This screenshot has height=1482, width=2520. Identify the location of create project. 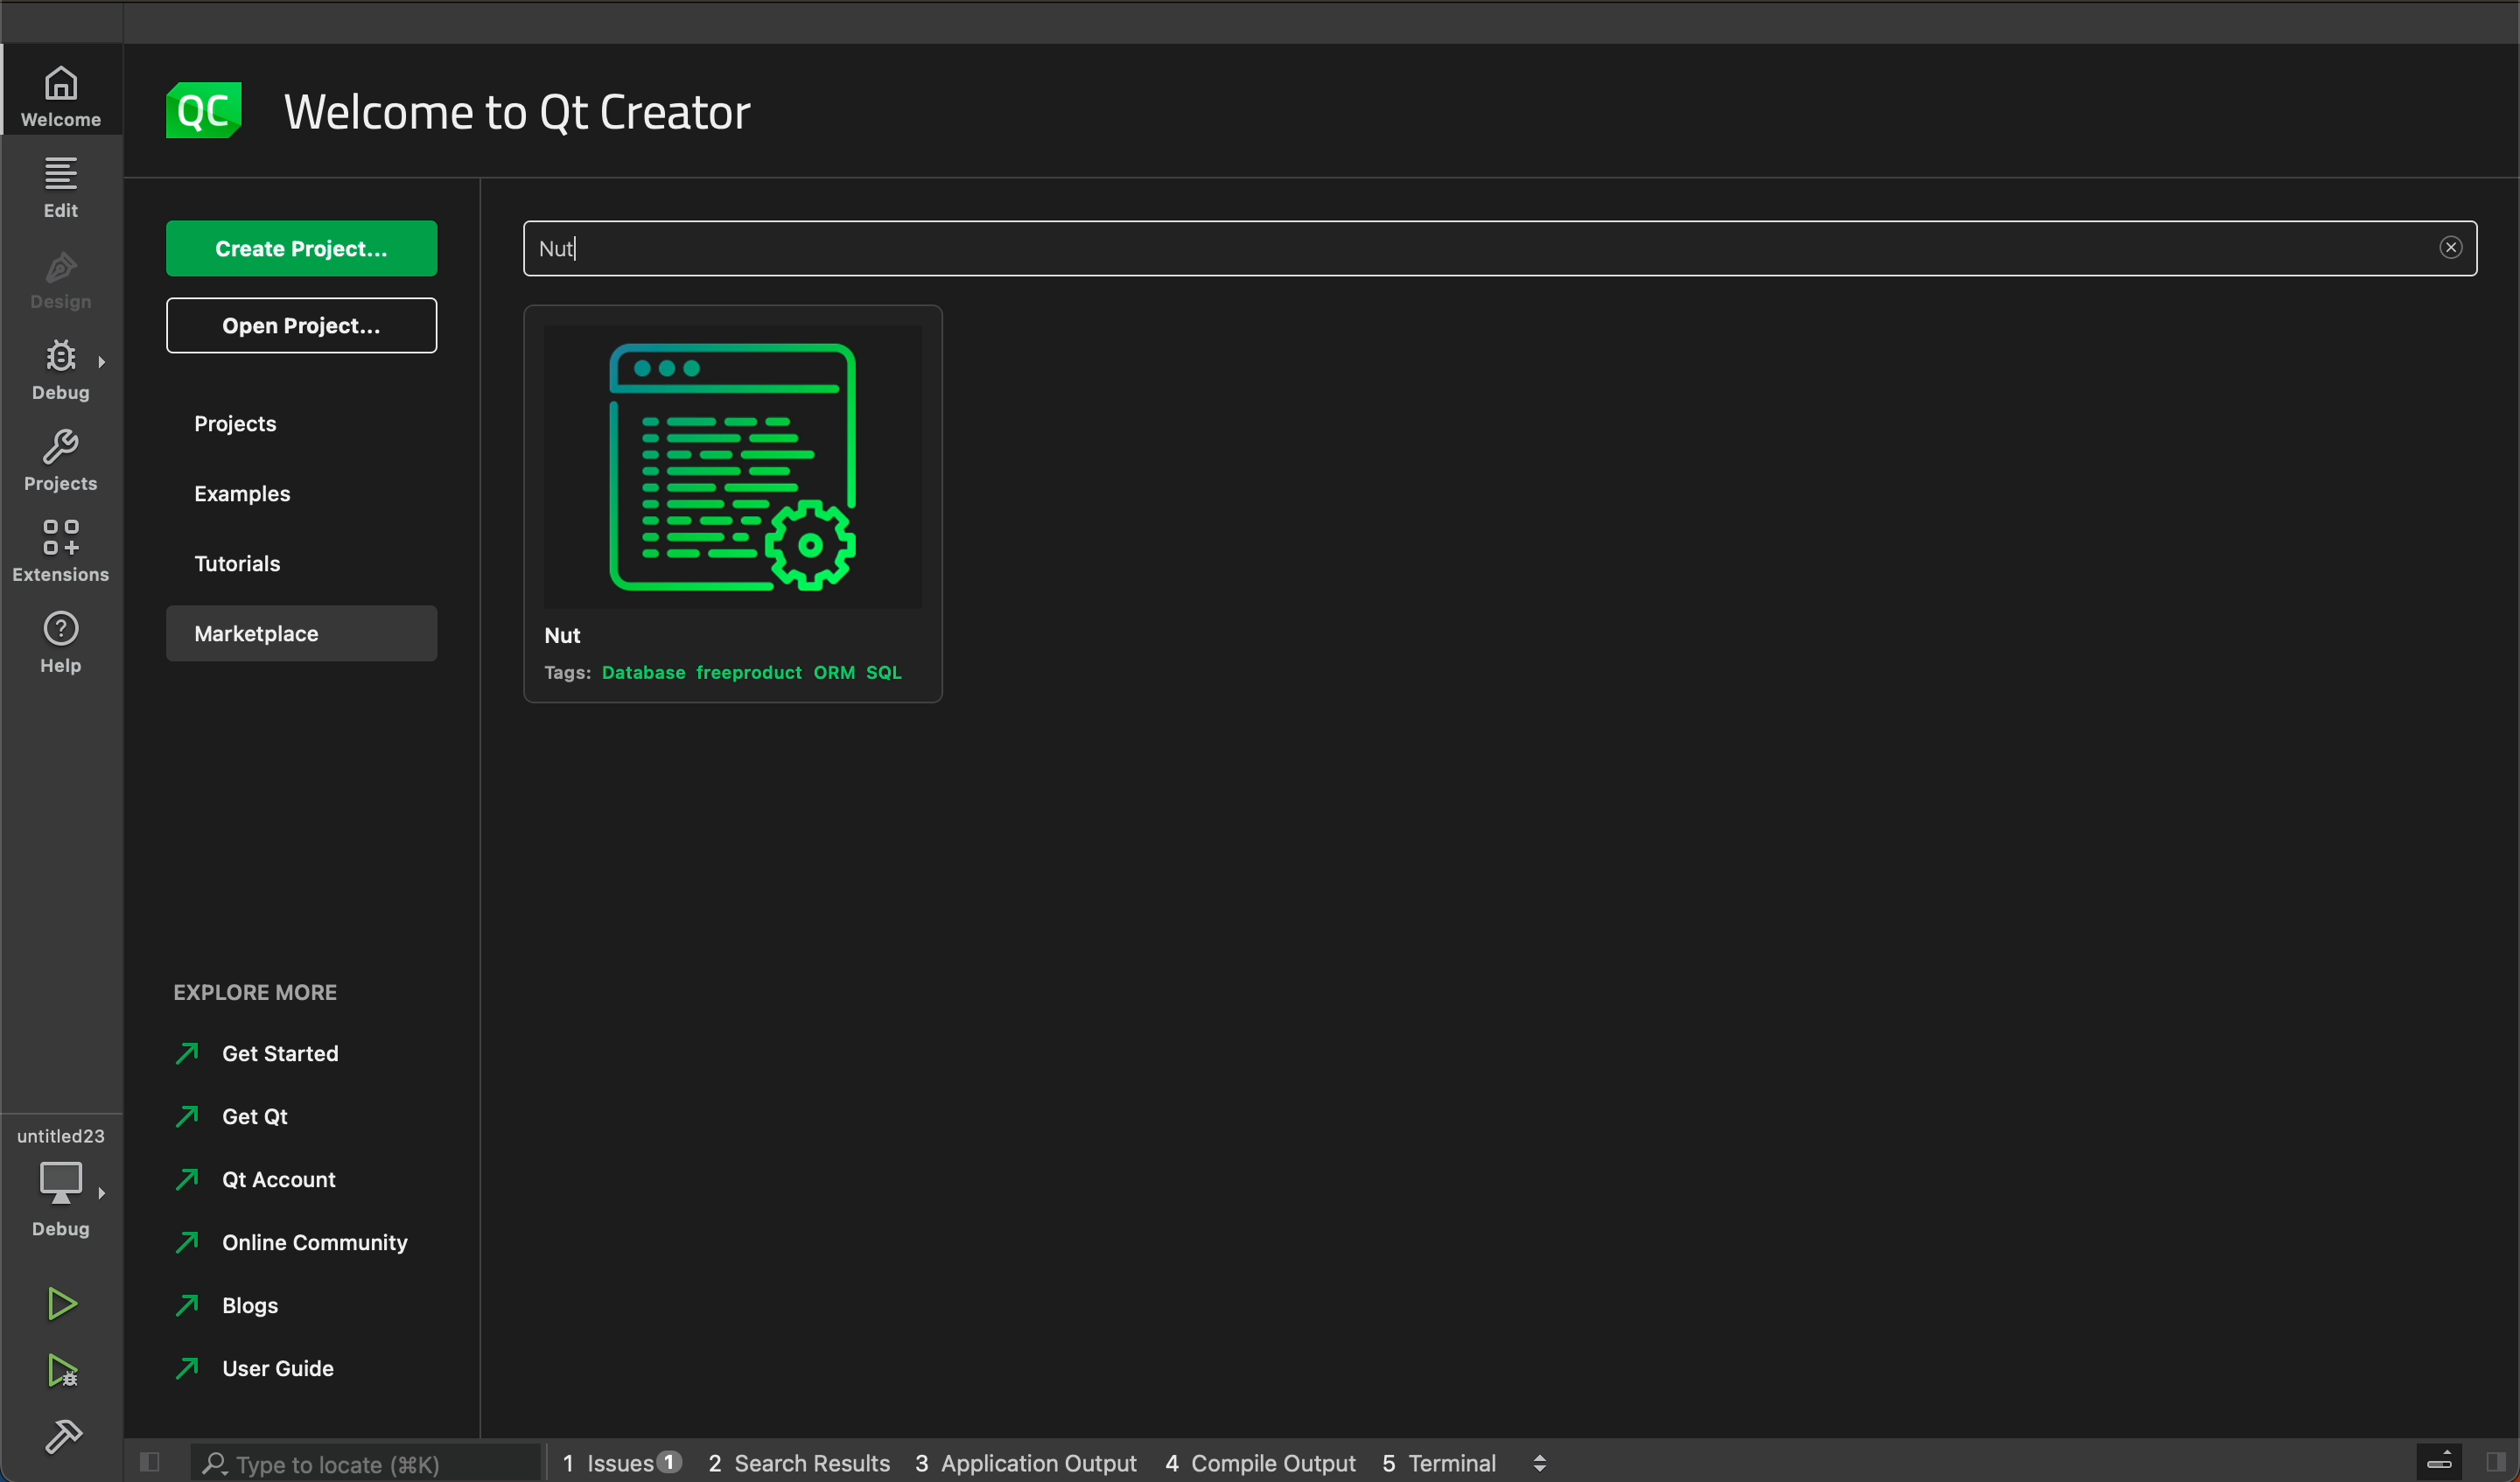
(298, 247).